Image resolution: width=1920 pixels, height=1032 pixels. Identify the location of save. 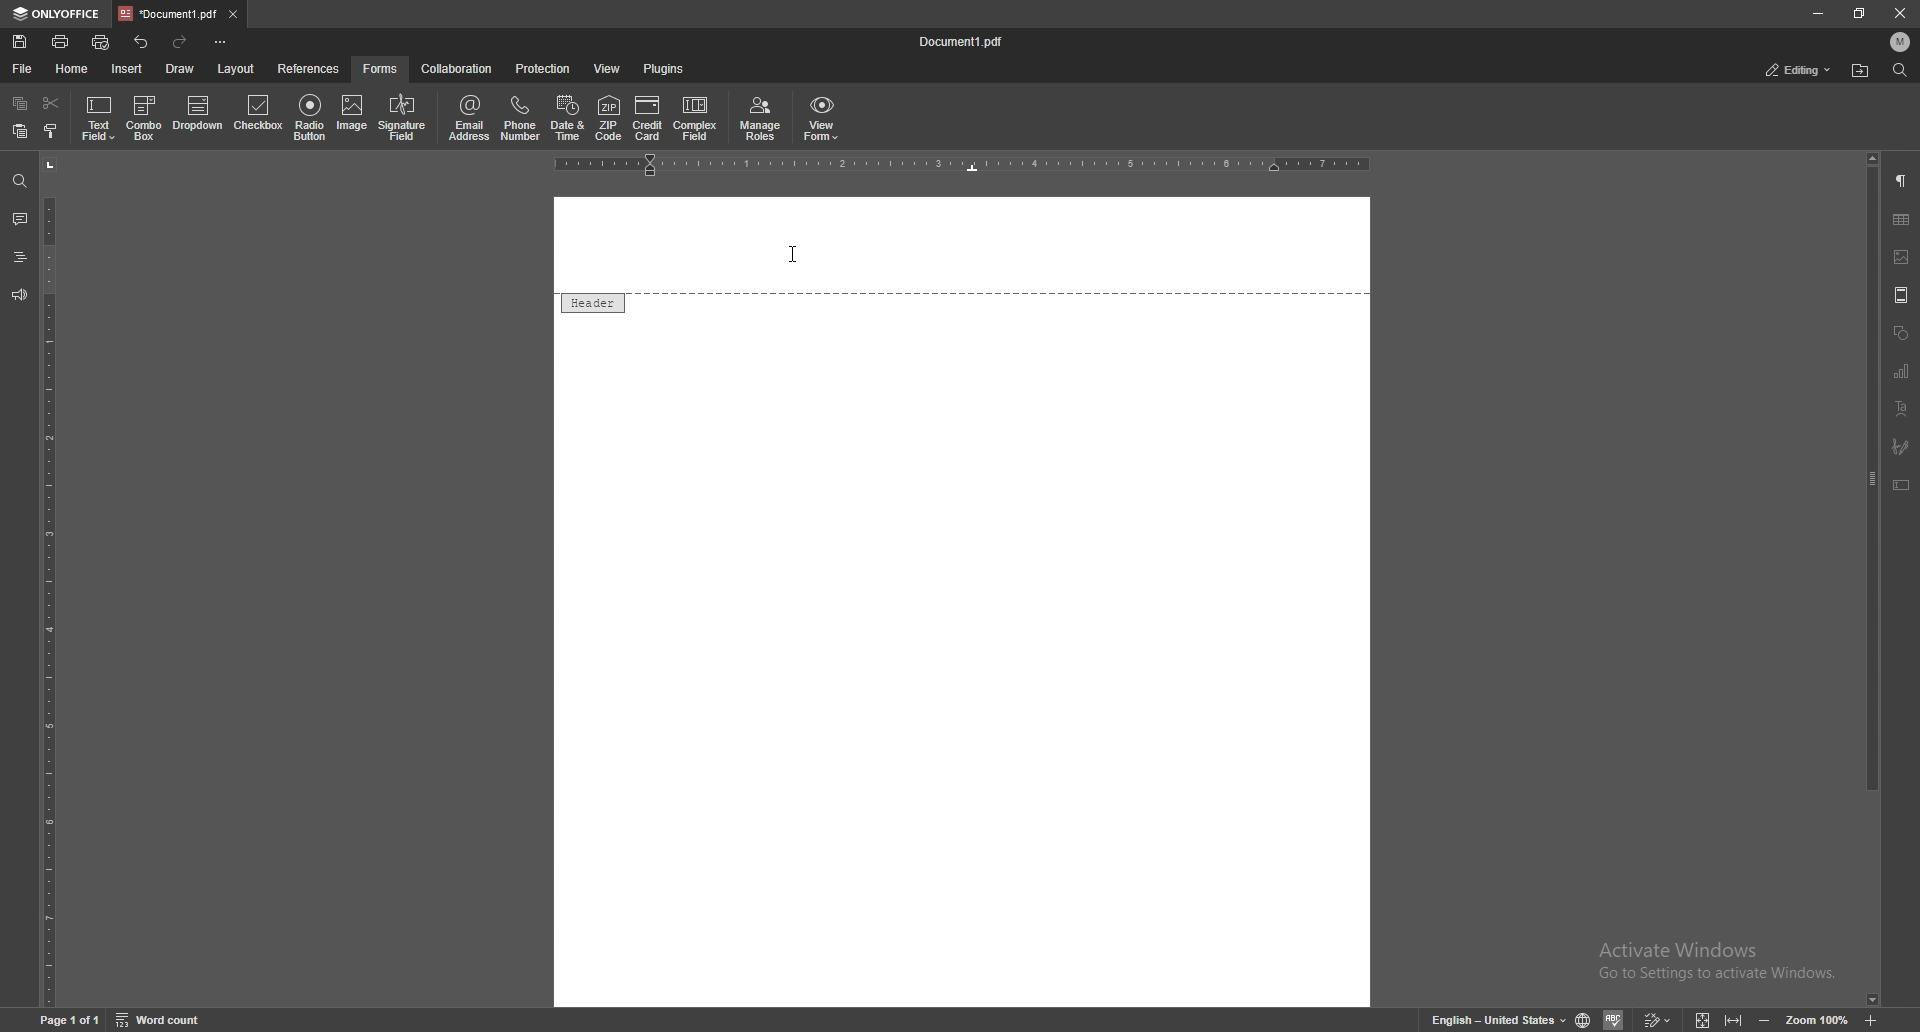
(21, 41).